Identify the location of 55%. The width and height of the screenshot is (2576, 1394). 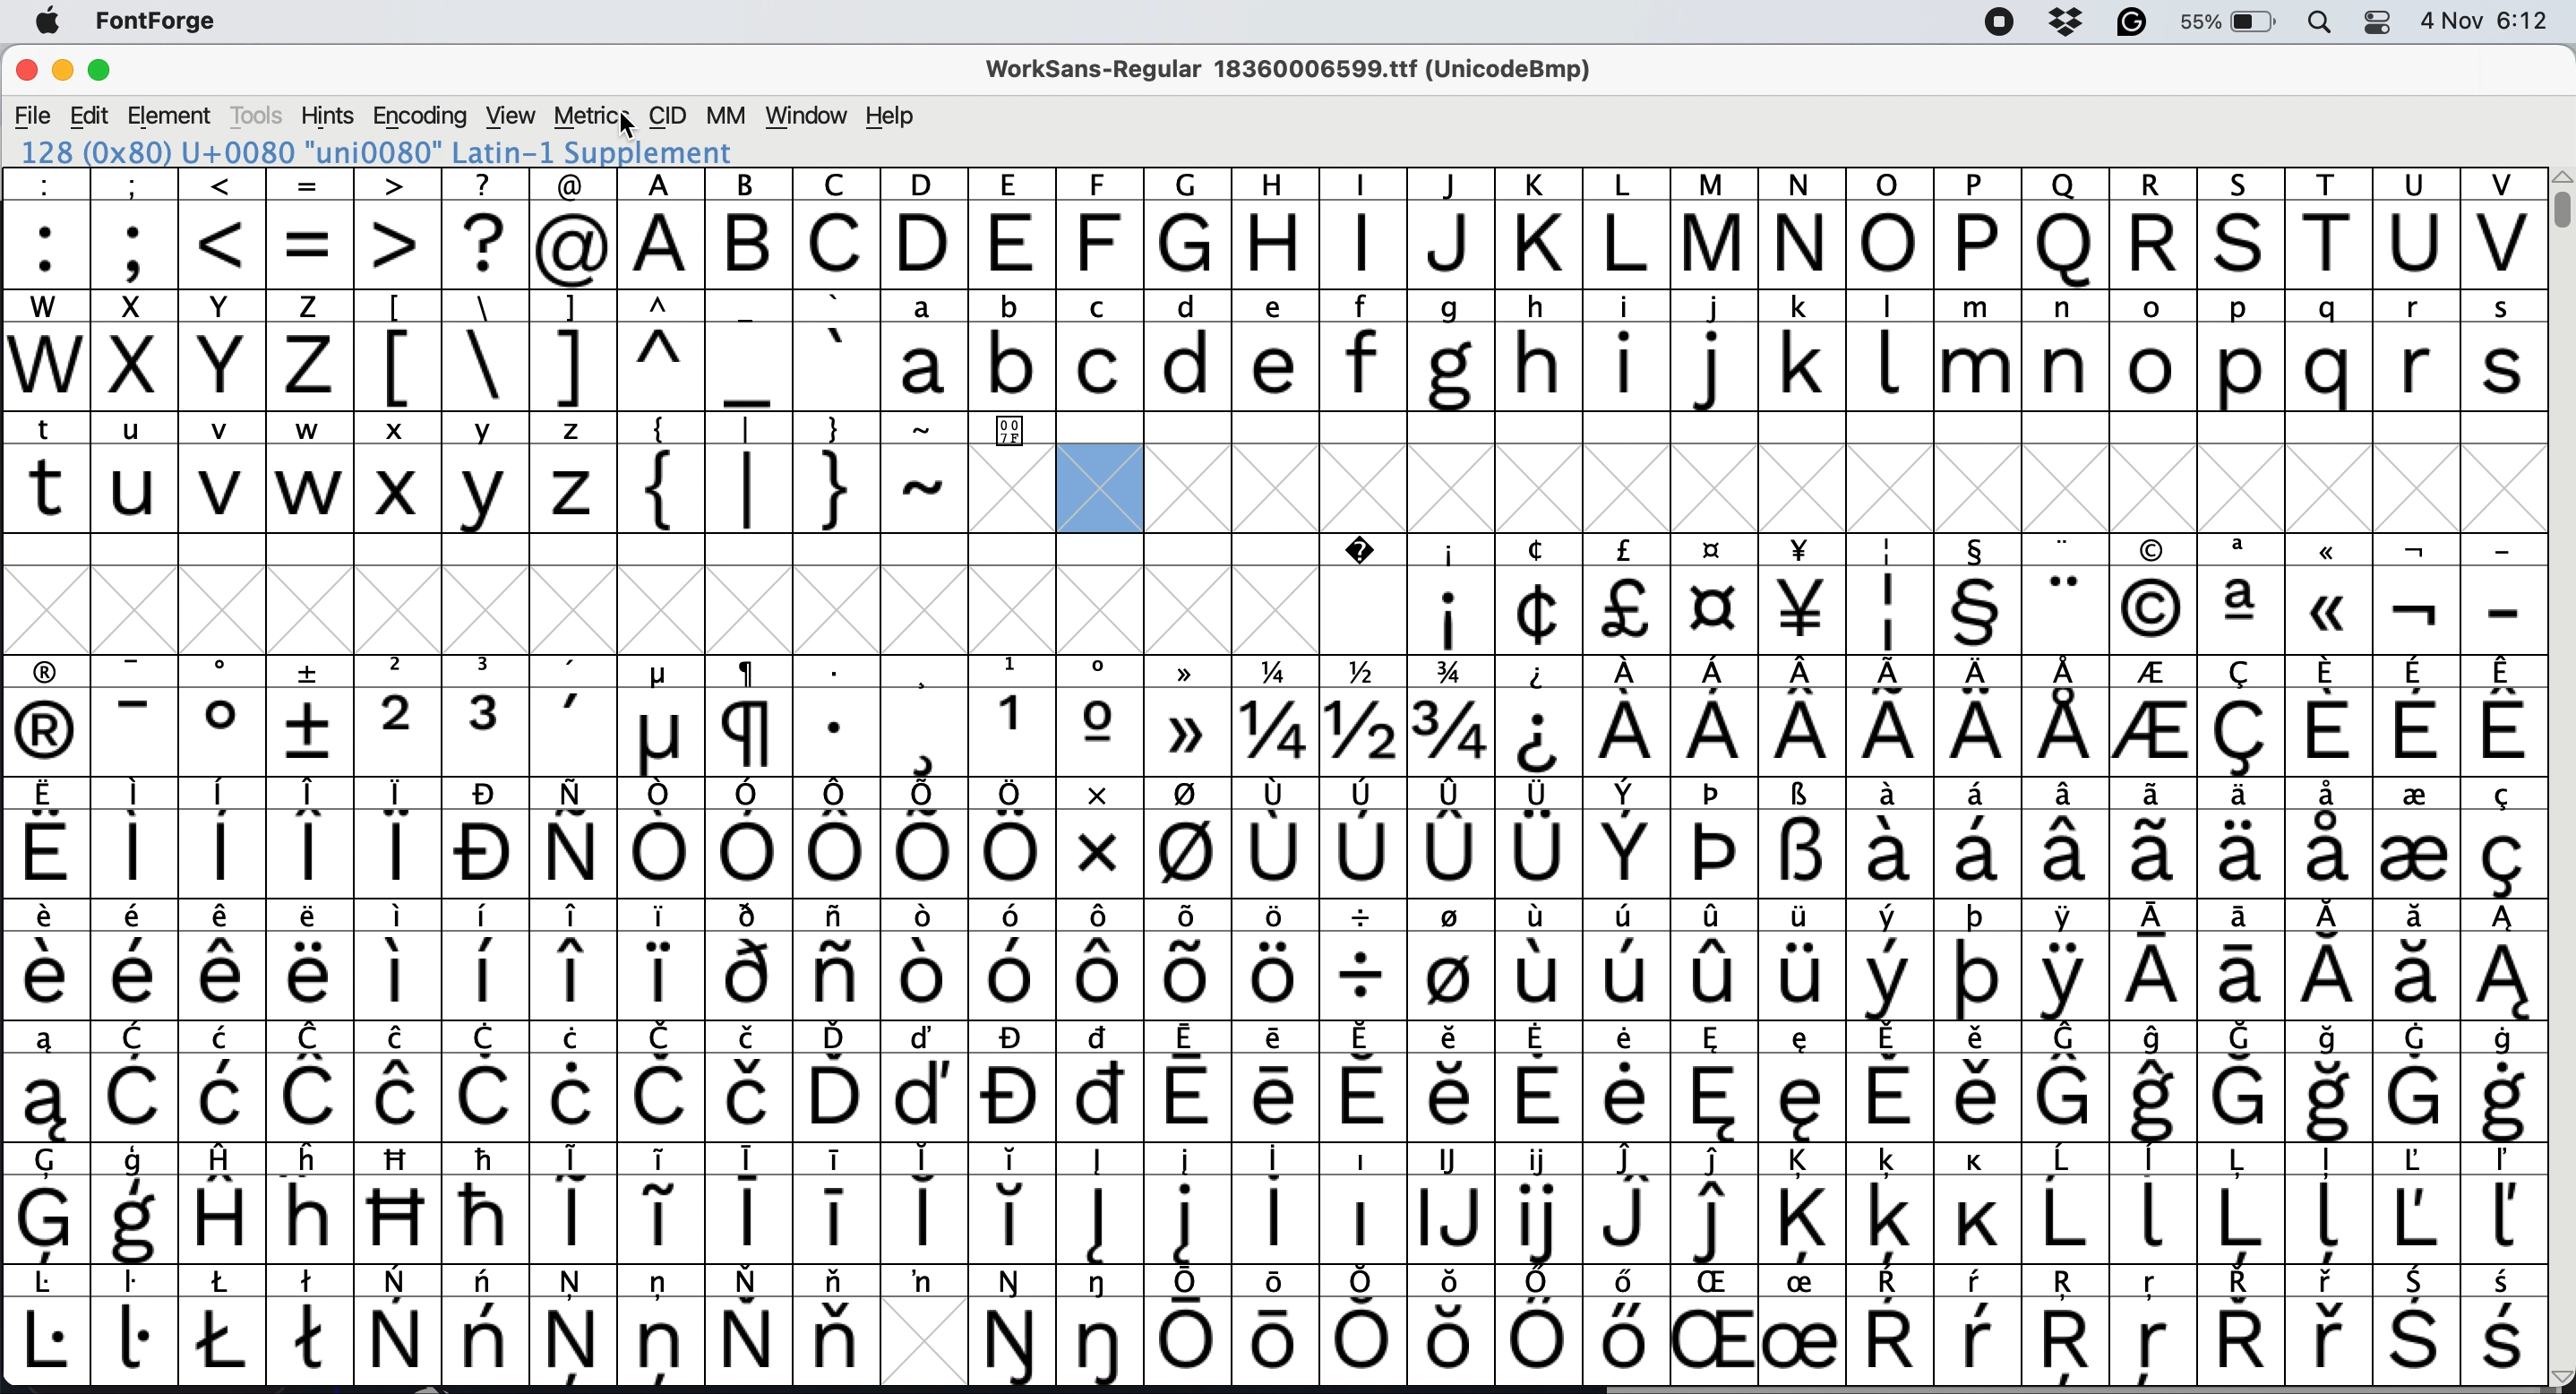
(2225, 22).